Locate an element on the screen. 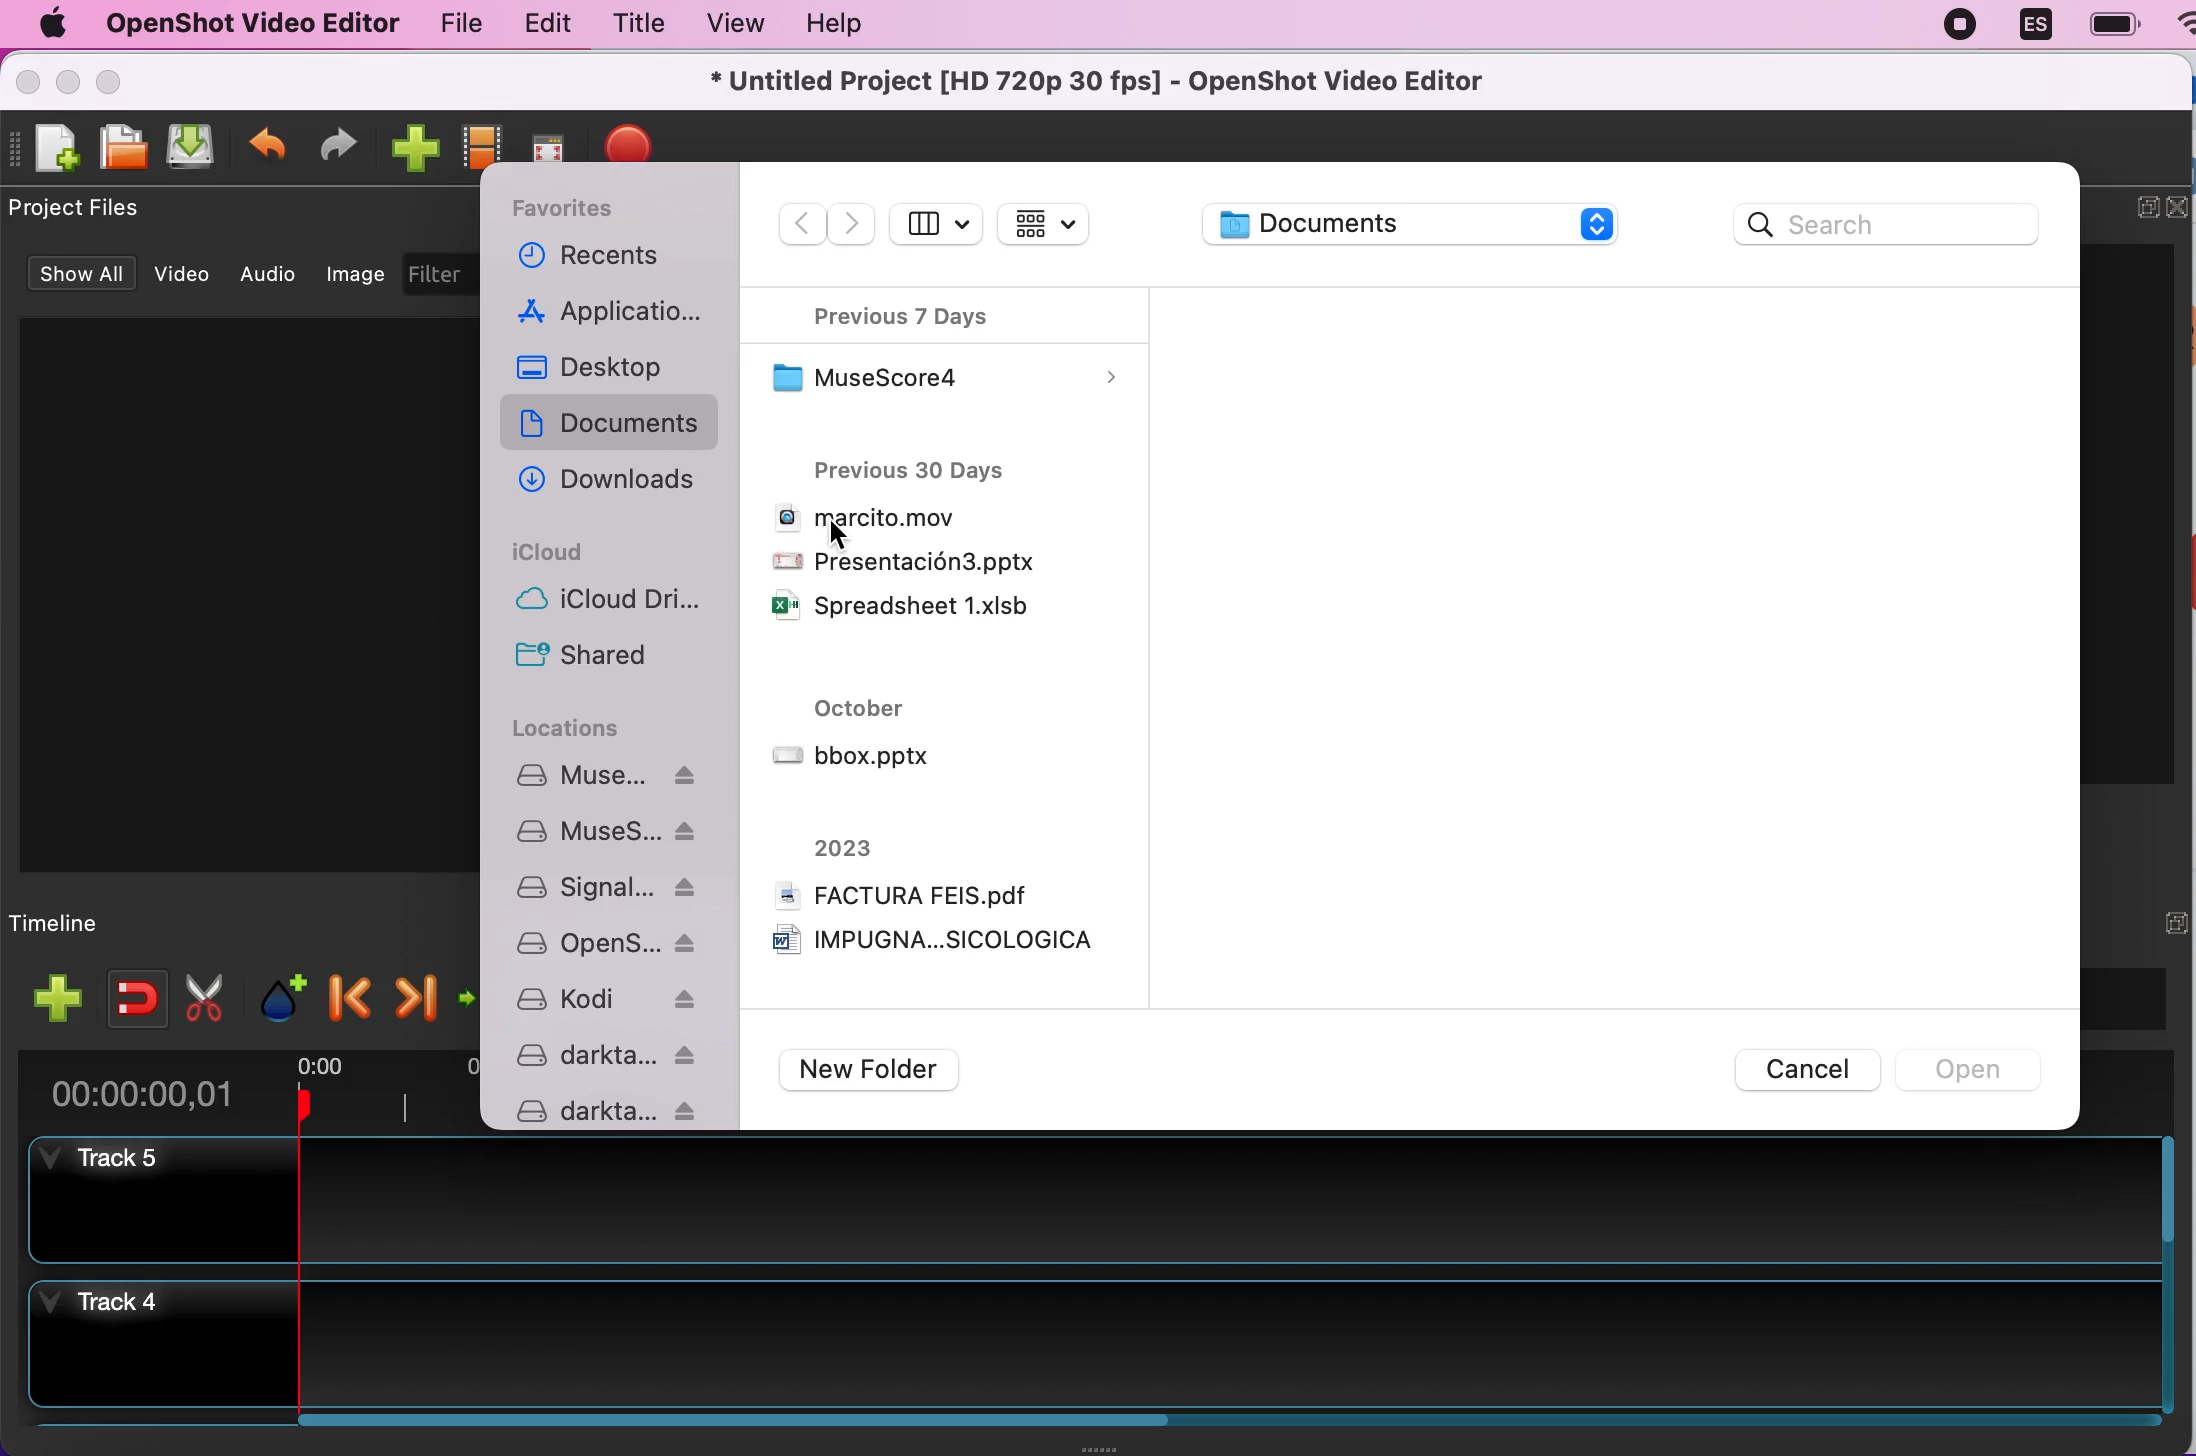  new file is located at coordinates (52, 150).